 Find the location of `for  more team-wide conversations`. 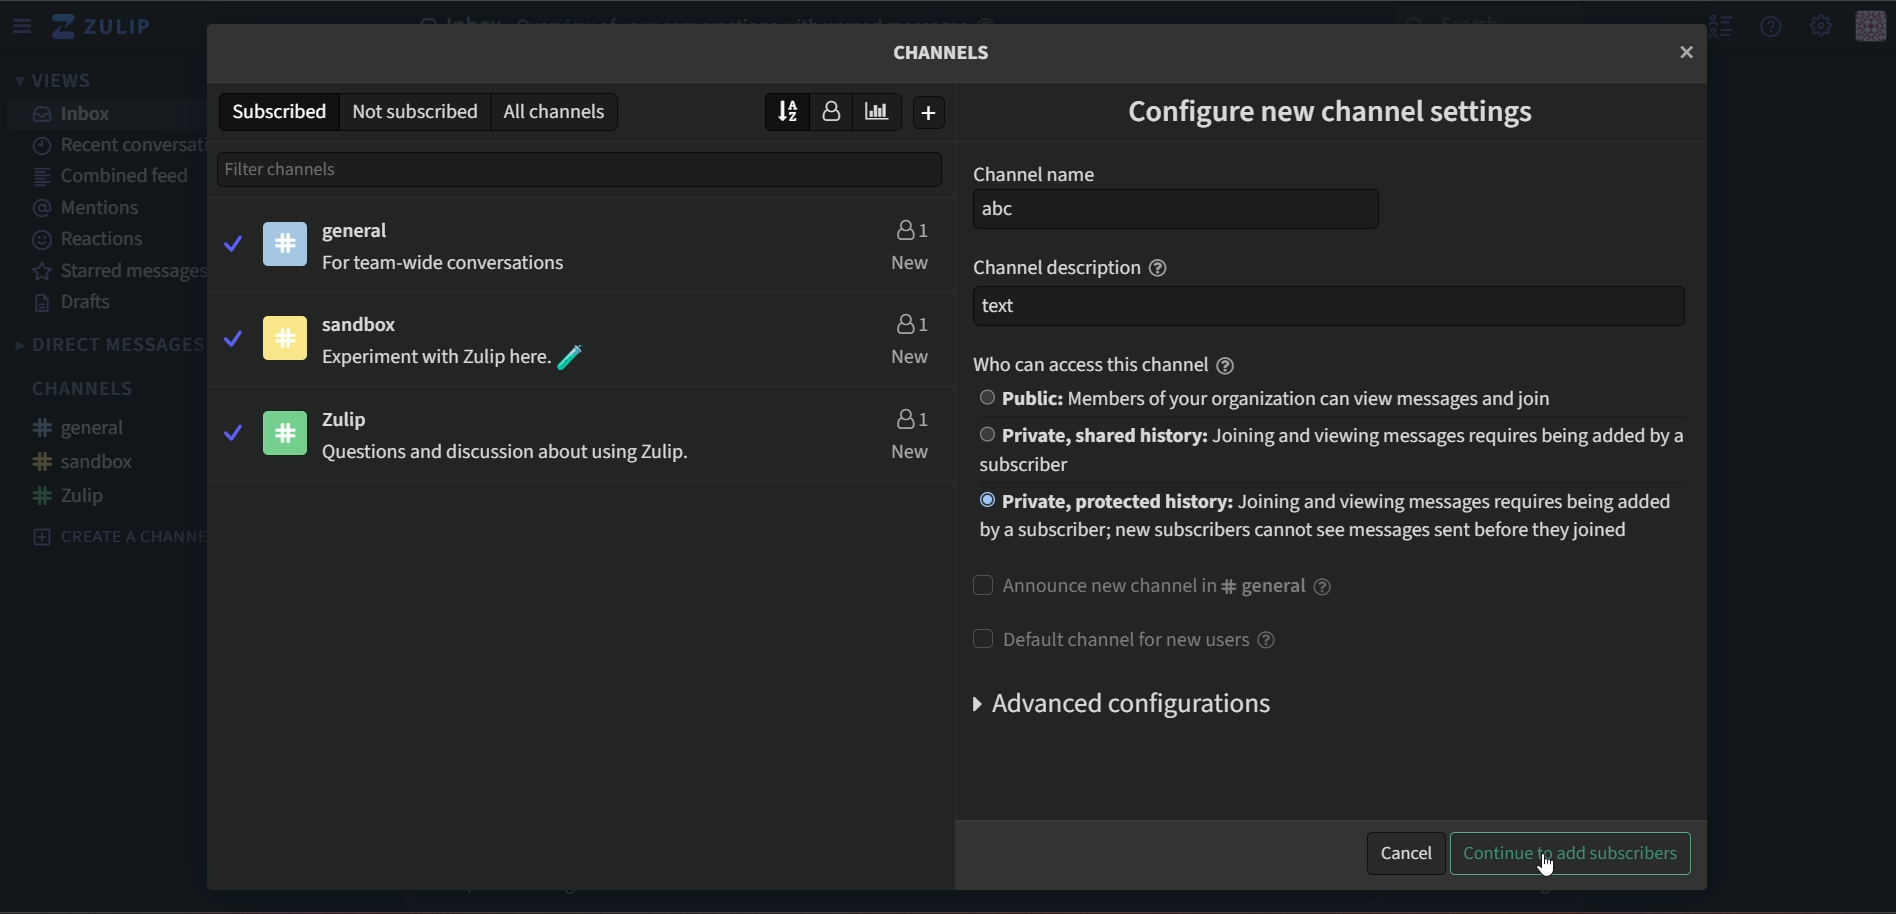

for  more team-wide conversations is located at coordinates (450, 264).